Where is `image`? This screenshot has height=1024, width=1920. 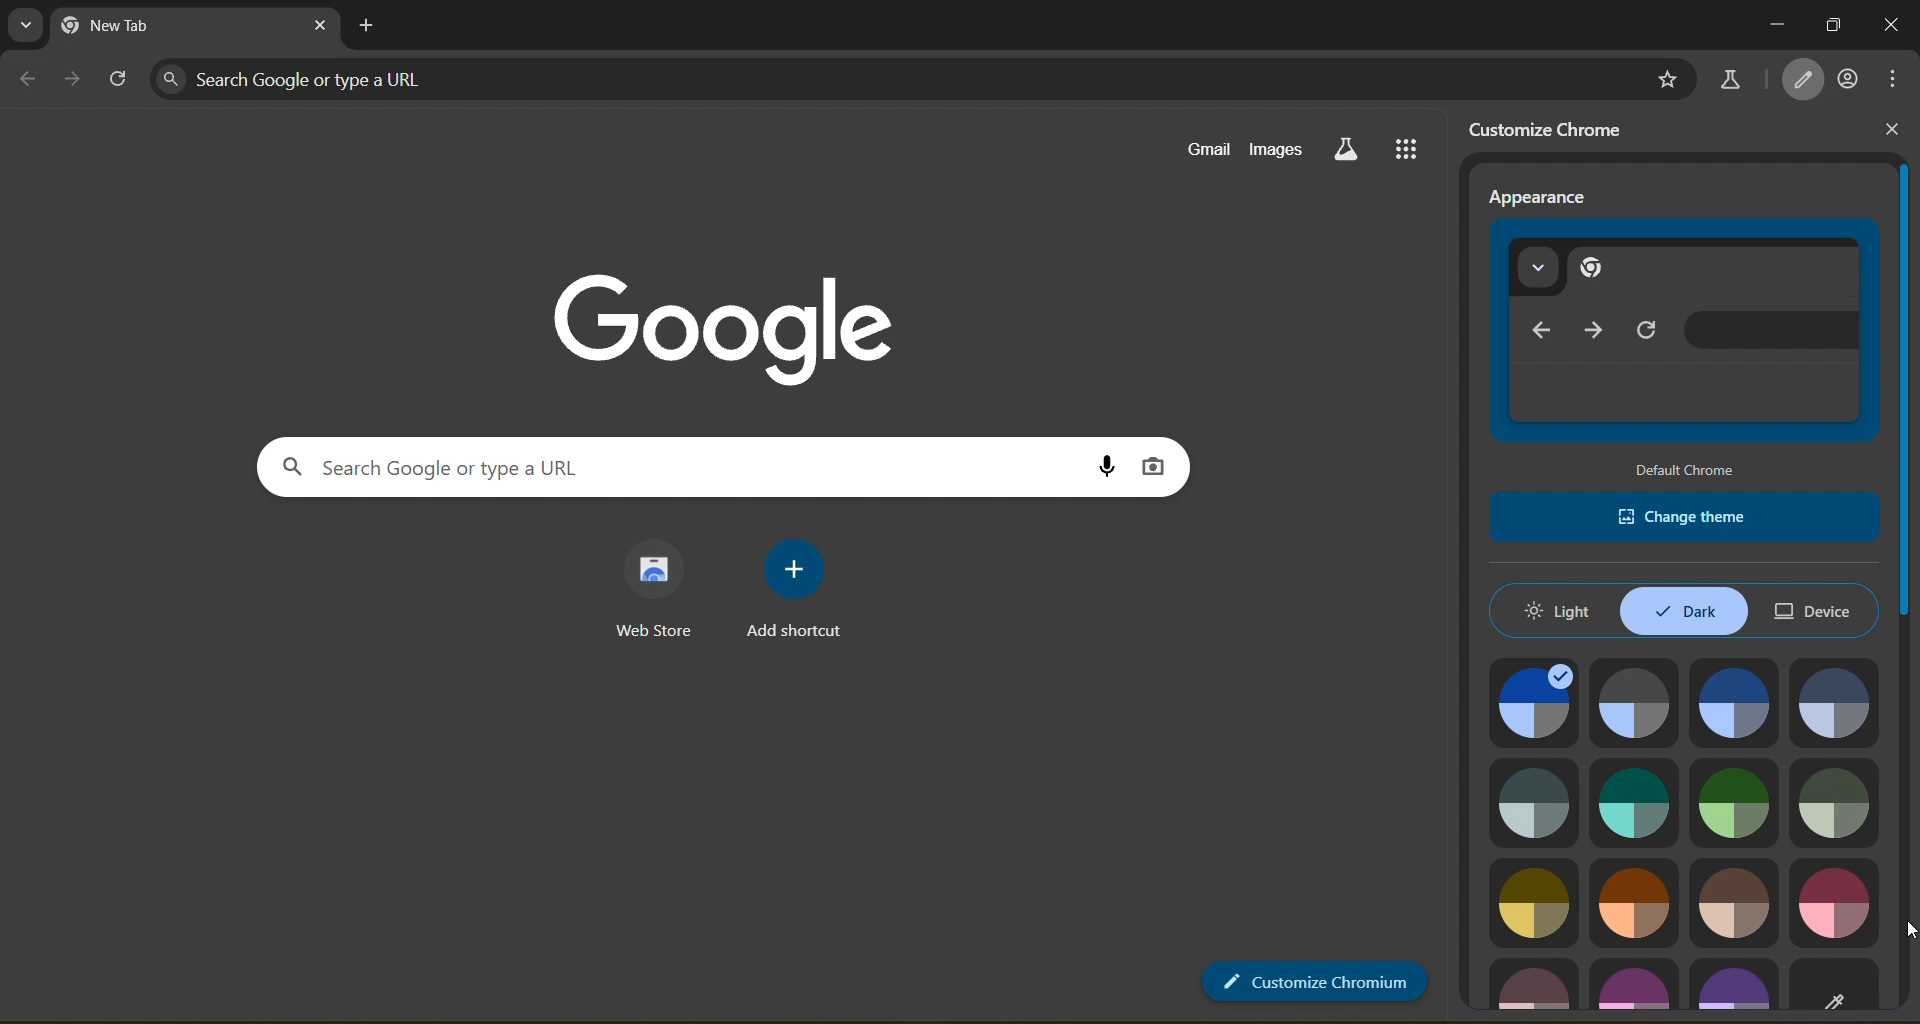
image is located at coordinates (1637, 801).